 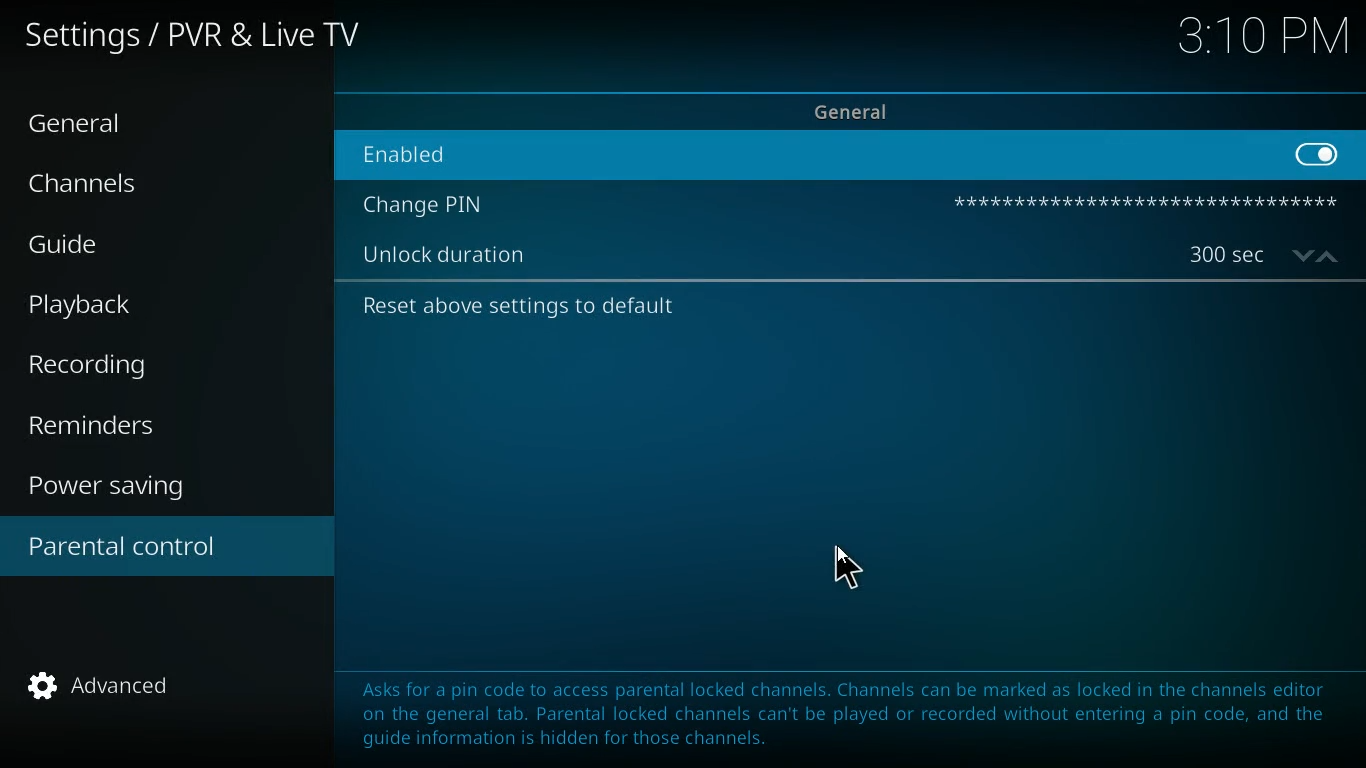 I want to click on pin, so click(x=1144, y=202).